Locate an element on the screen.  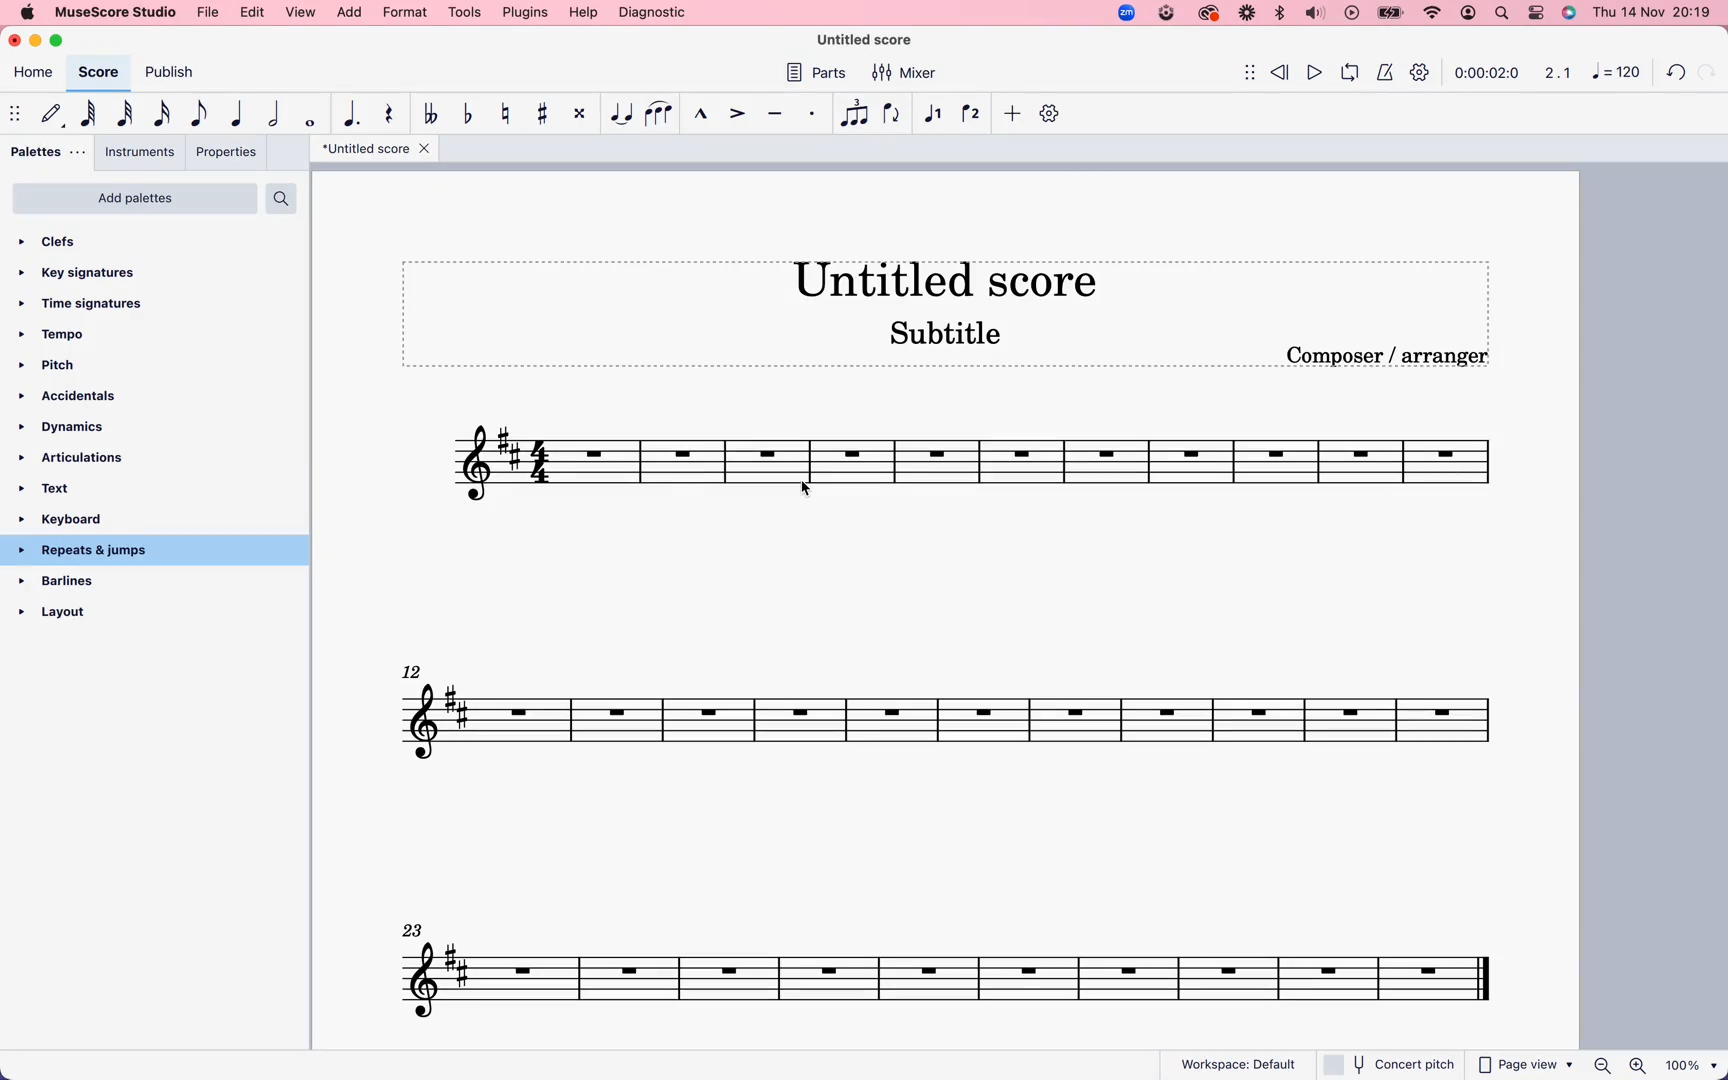
back is located at coordinates (1678, 69).